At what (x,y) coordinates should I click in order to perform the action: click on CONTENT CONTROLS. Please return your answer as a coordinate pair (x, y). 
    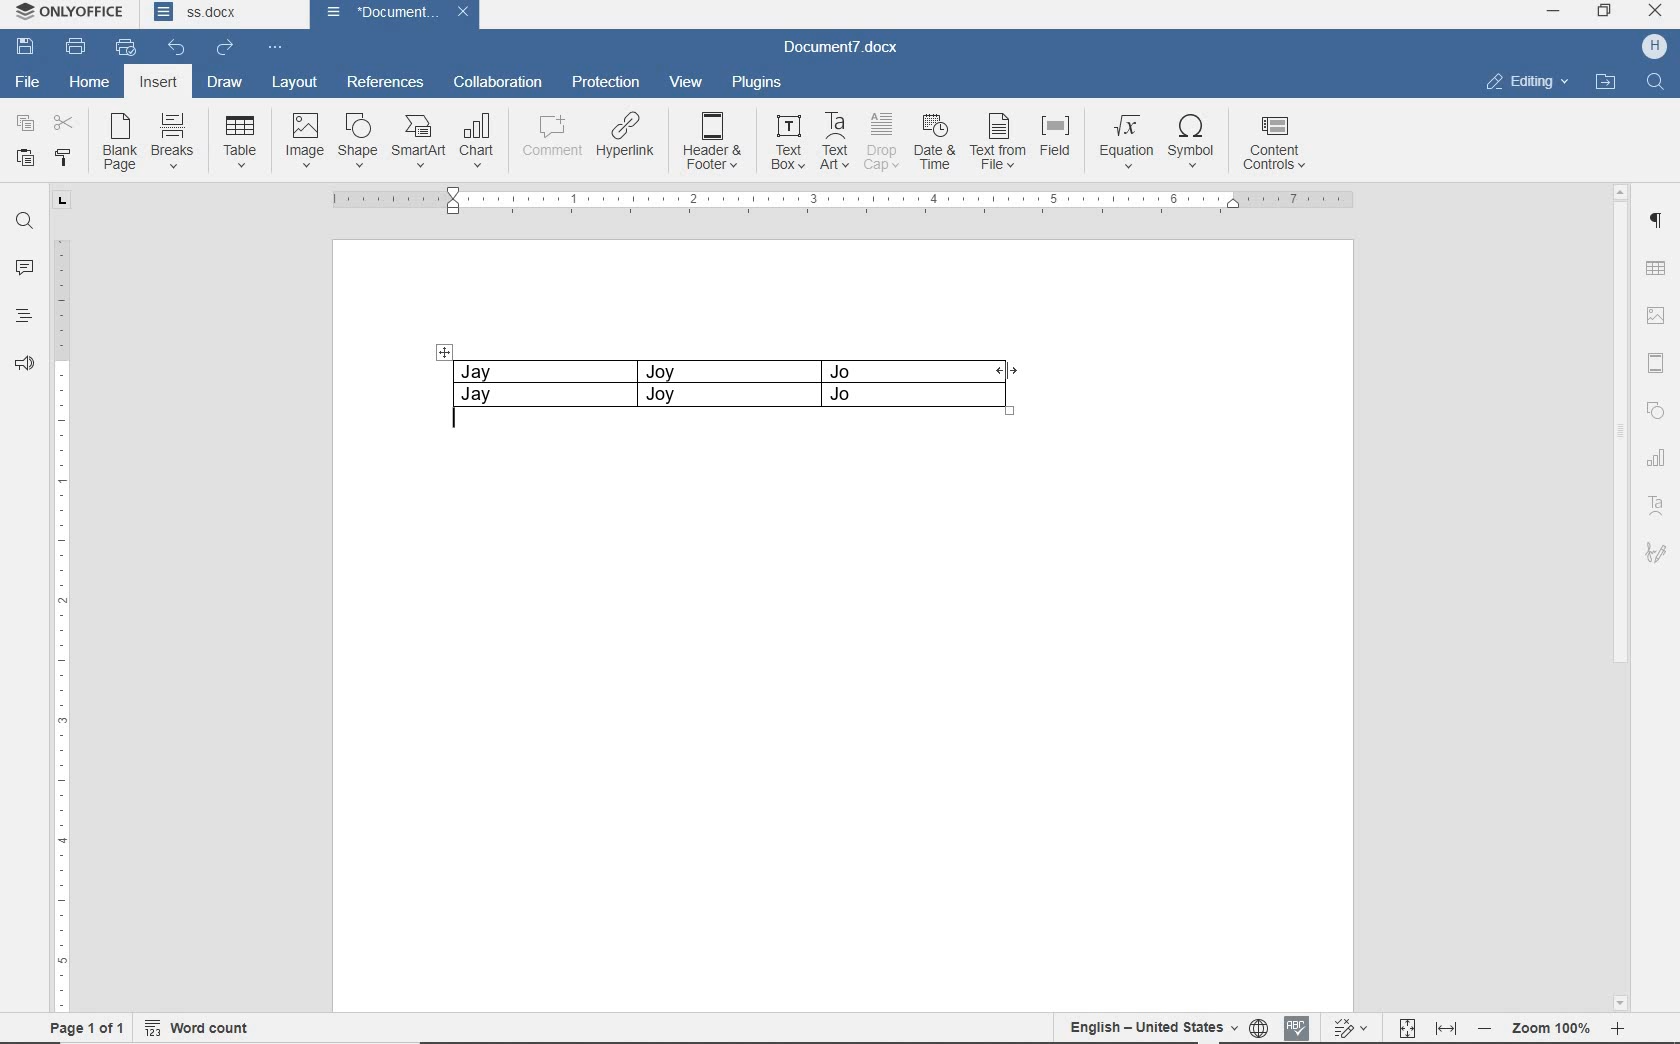
    Looking at the image, I should click on (1277, 144).